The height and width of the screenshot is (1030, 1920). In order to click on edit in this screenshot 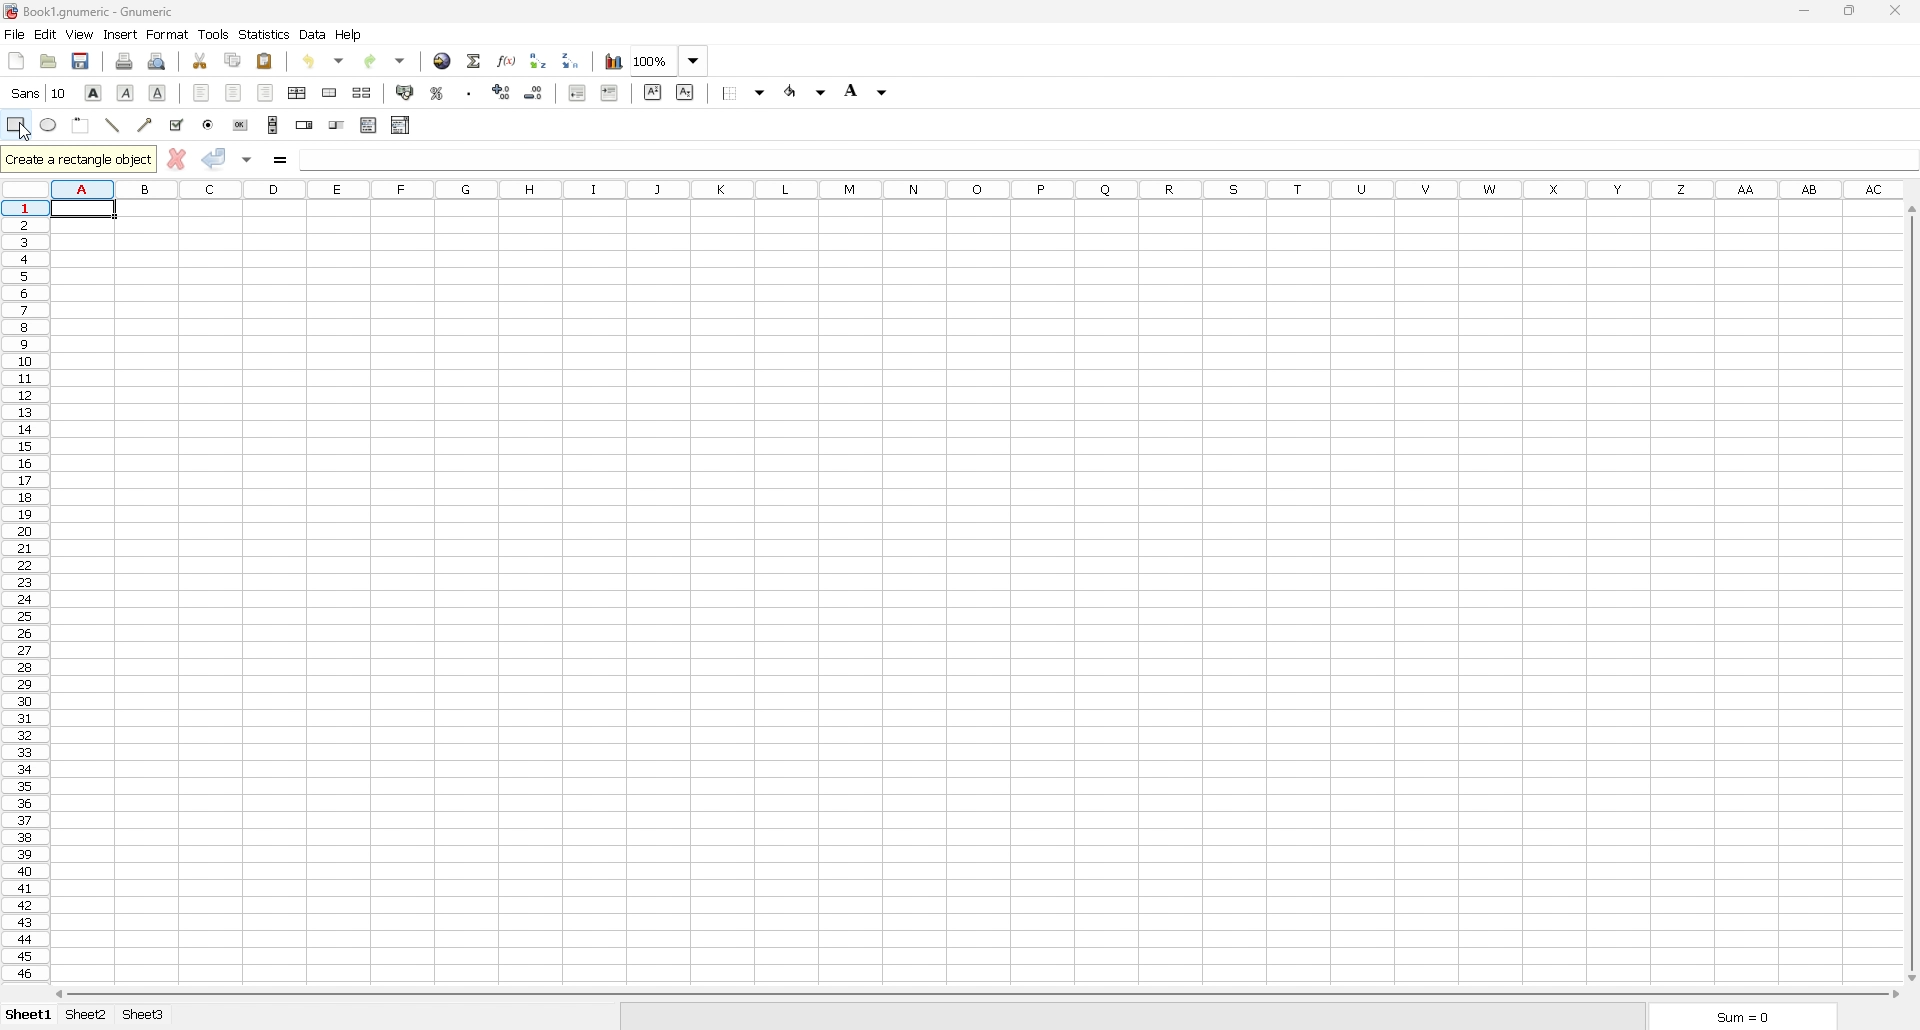, I will do `click(45, 34)`.